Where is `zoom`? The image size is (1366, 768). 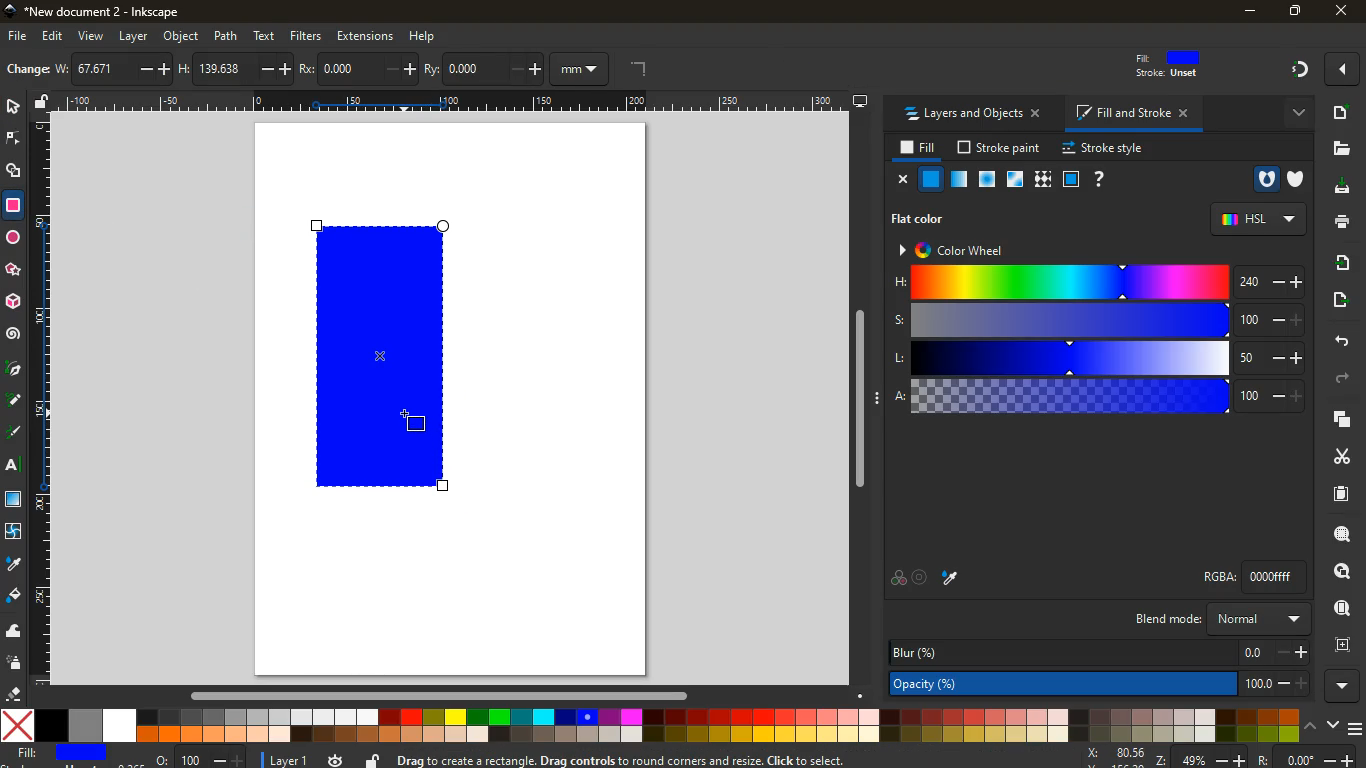 zoom is located at coordinates (1220, 756).